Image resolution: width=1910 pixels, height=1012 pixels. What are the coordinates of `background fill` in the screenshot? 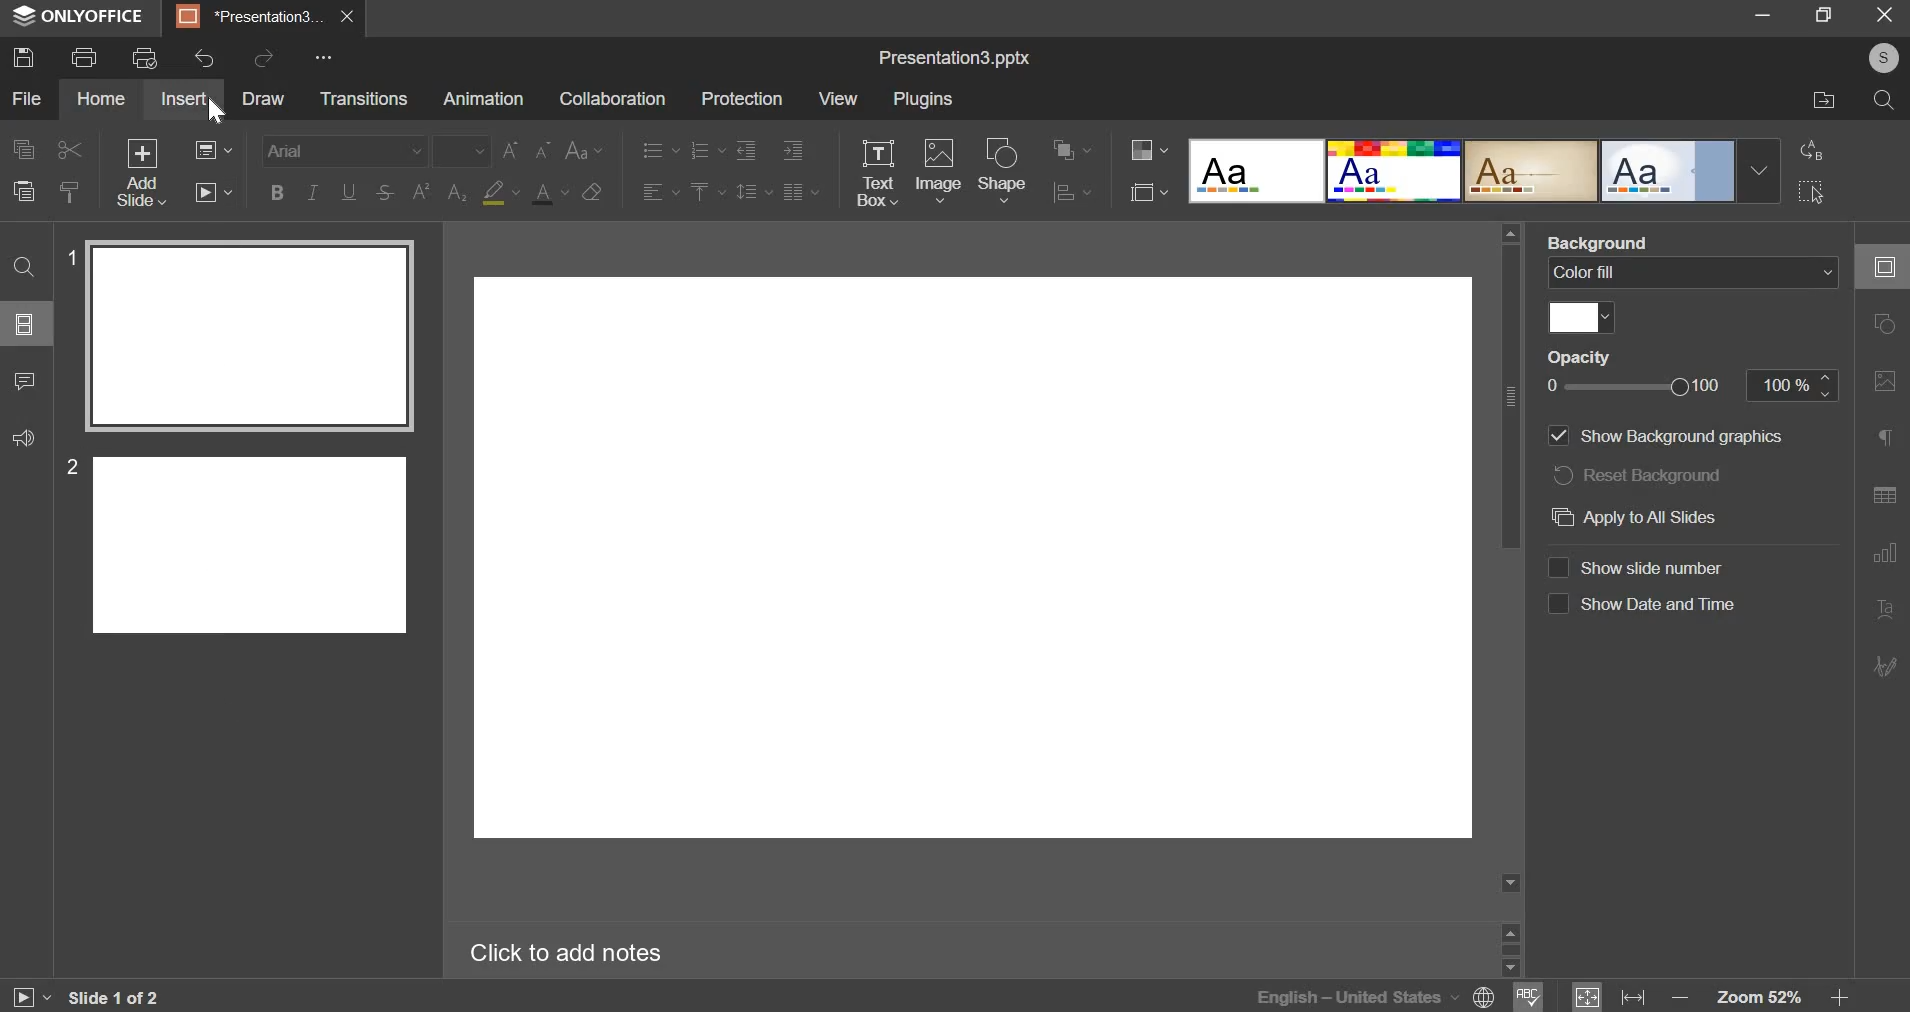 It's located at (1693, 271).